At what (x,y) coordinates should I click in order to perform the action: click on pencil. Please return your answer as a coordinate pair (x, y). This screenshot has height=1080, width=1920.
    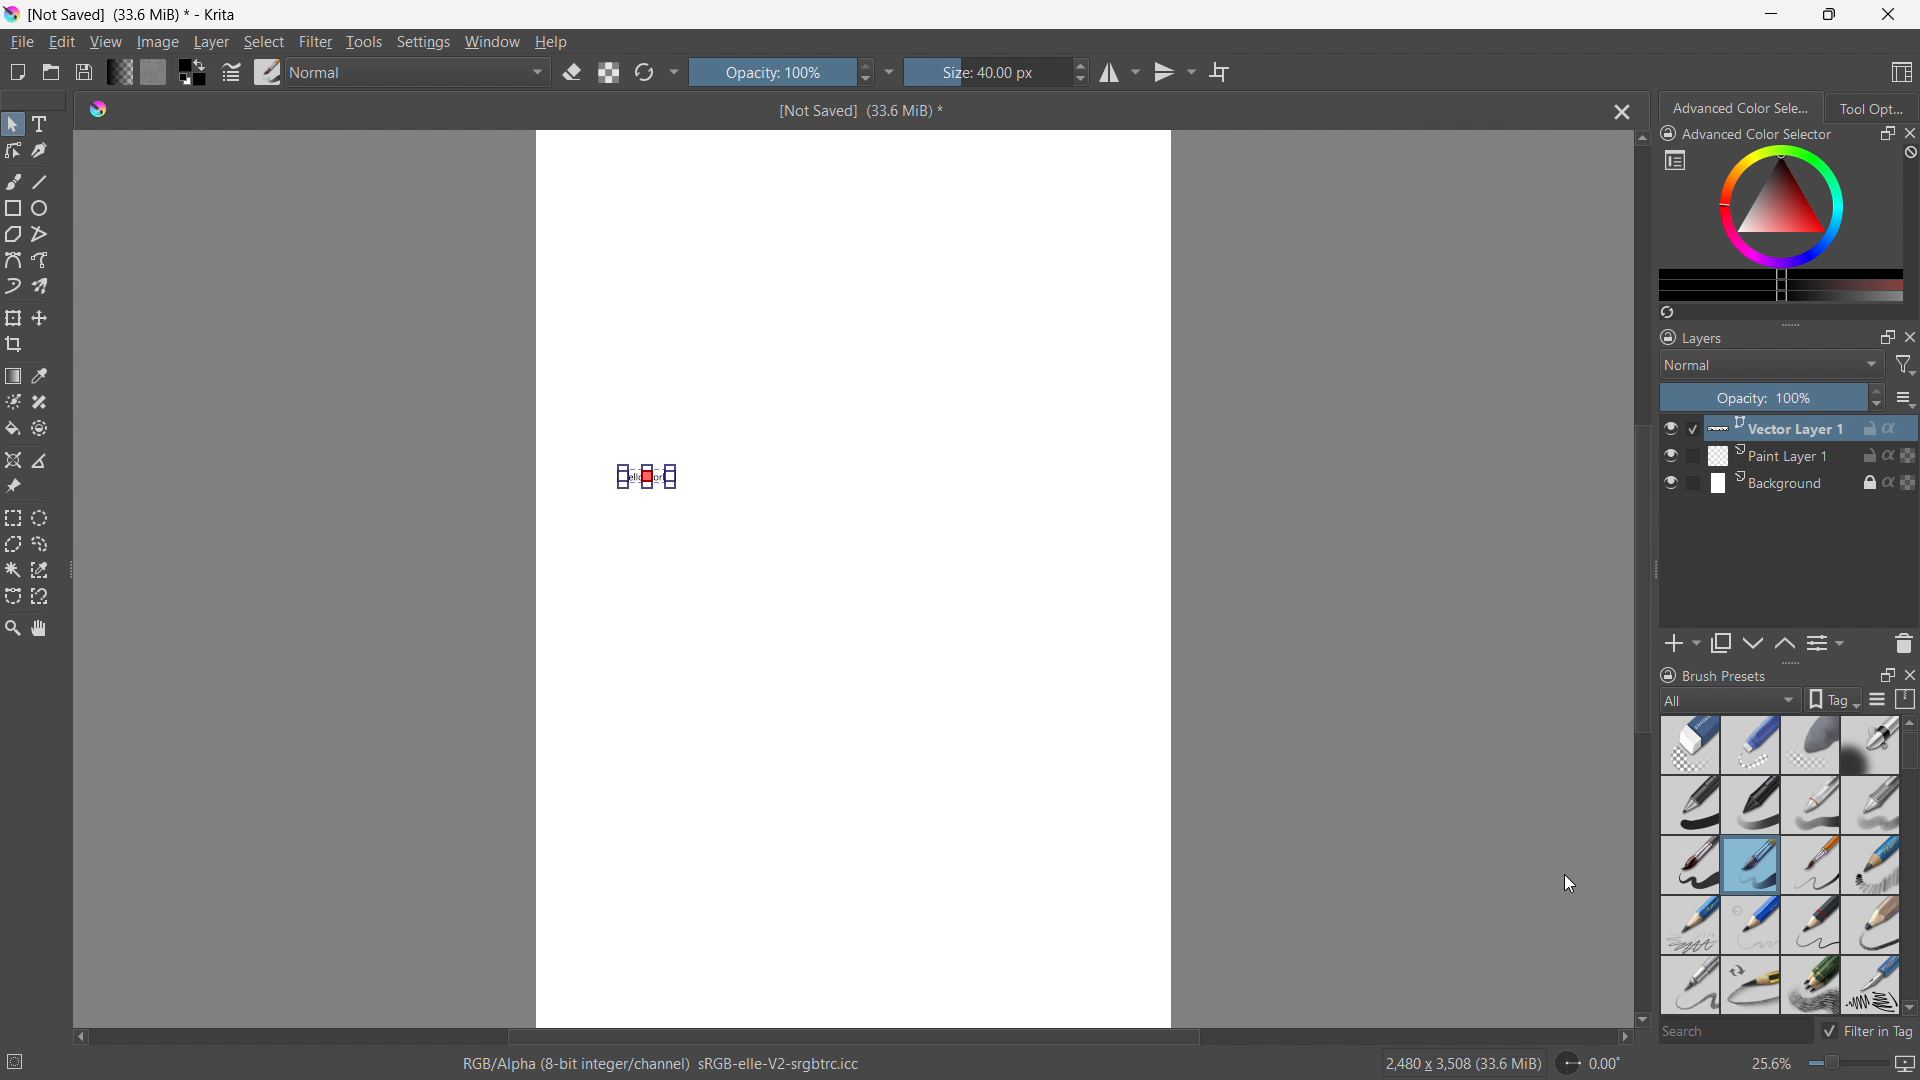
    Looking at the image, I should click on (1869, 985).